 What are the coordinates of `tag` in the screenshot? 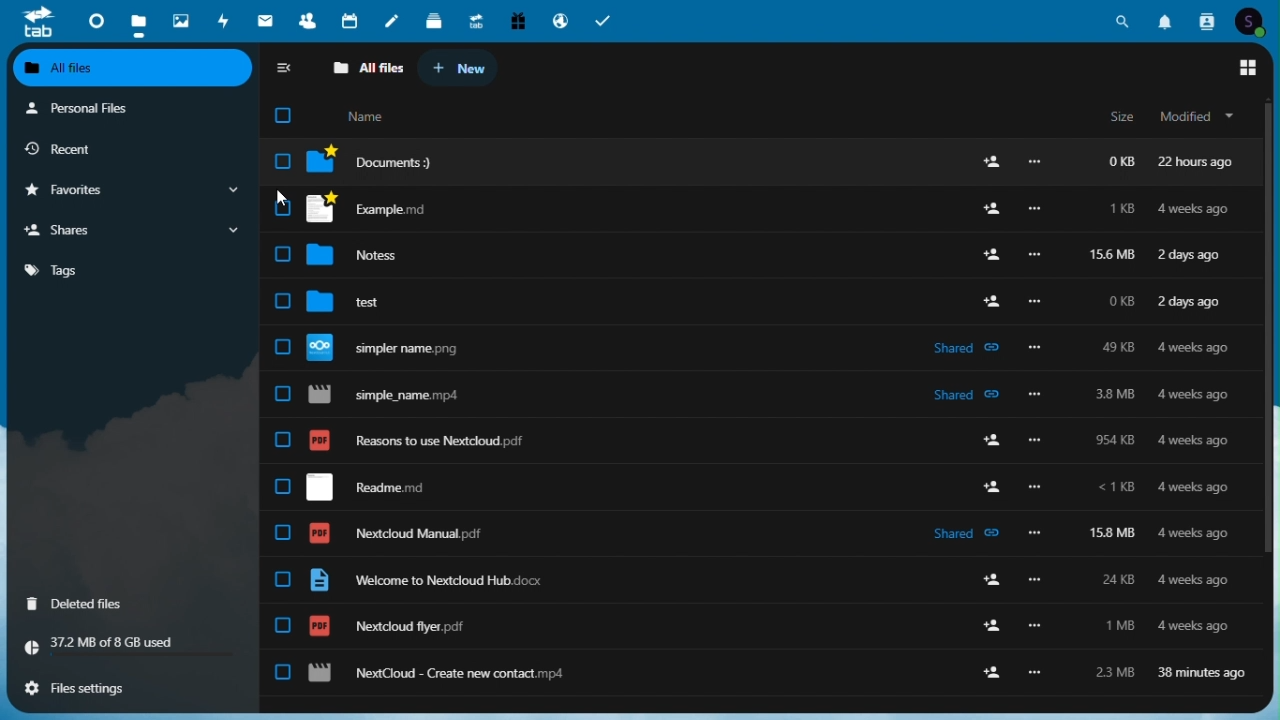 It's located at (128, 275).